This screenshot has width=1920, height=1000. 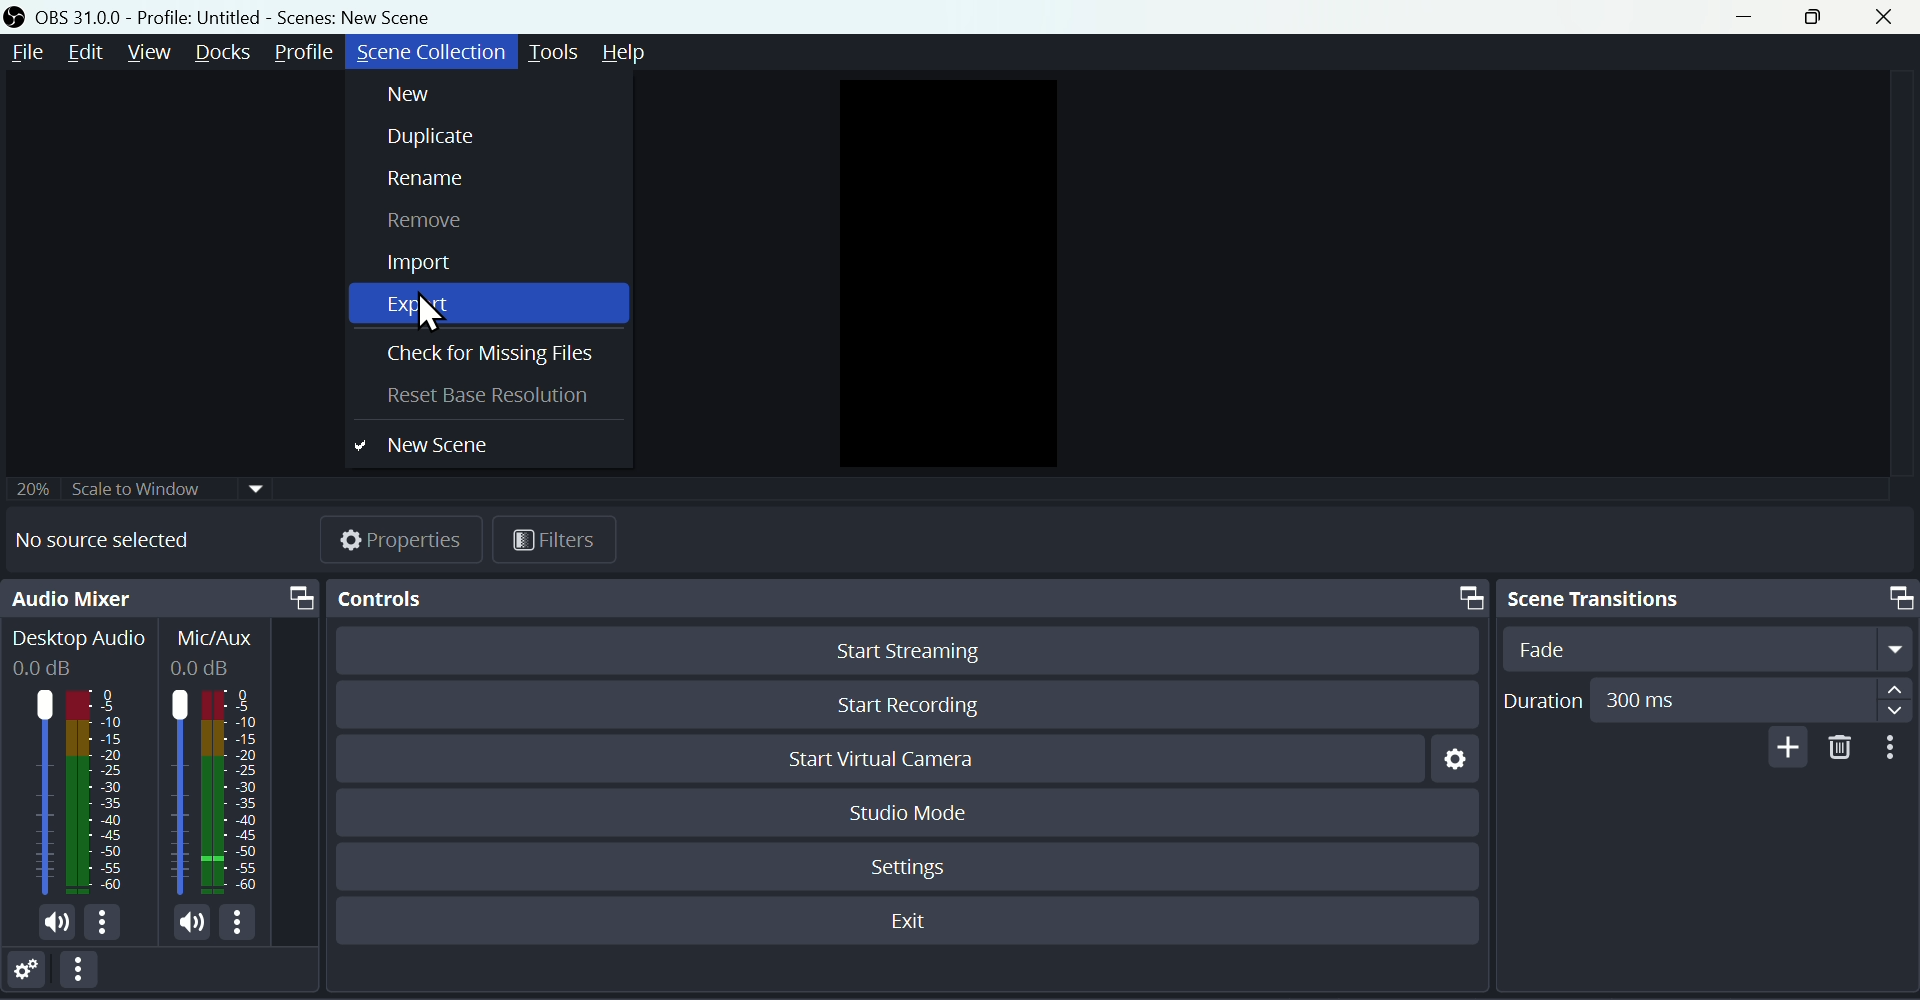 I want to click on help, so click(x=635, y=53).